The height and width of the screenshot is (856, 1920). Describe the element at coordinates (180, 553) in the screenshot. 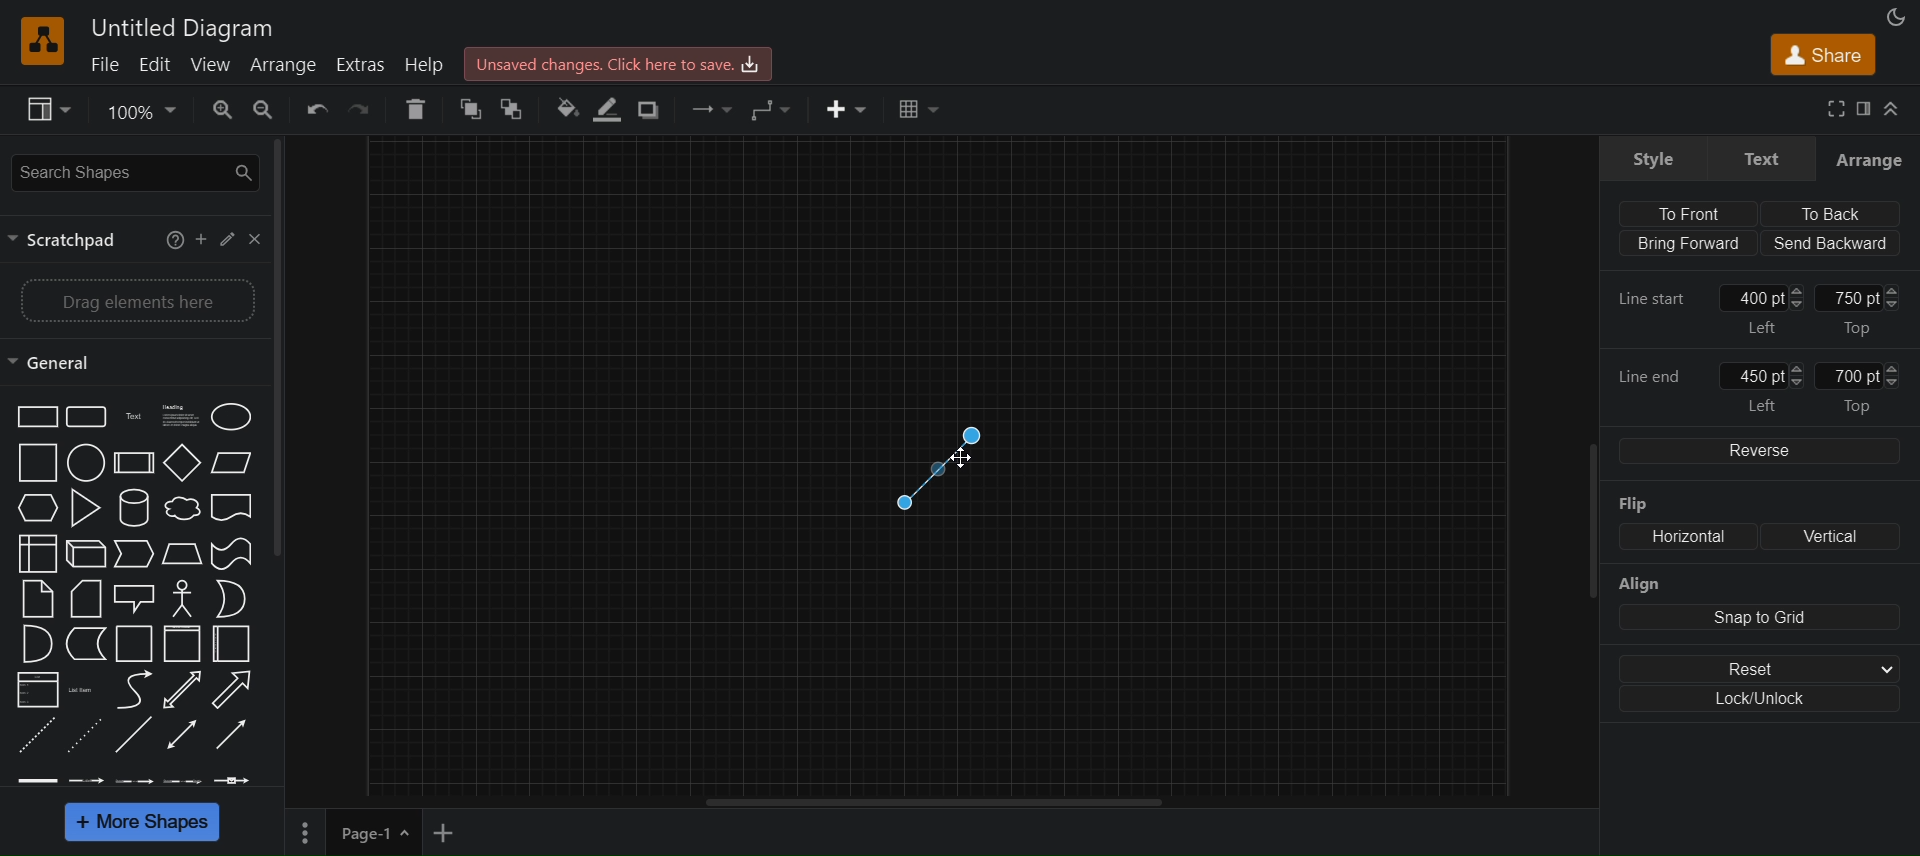

I see `Trapezoid` at that location.